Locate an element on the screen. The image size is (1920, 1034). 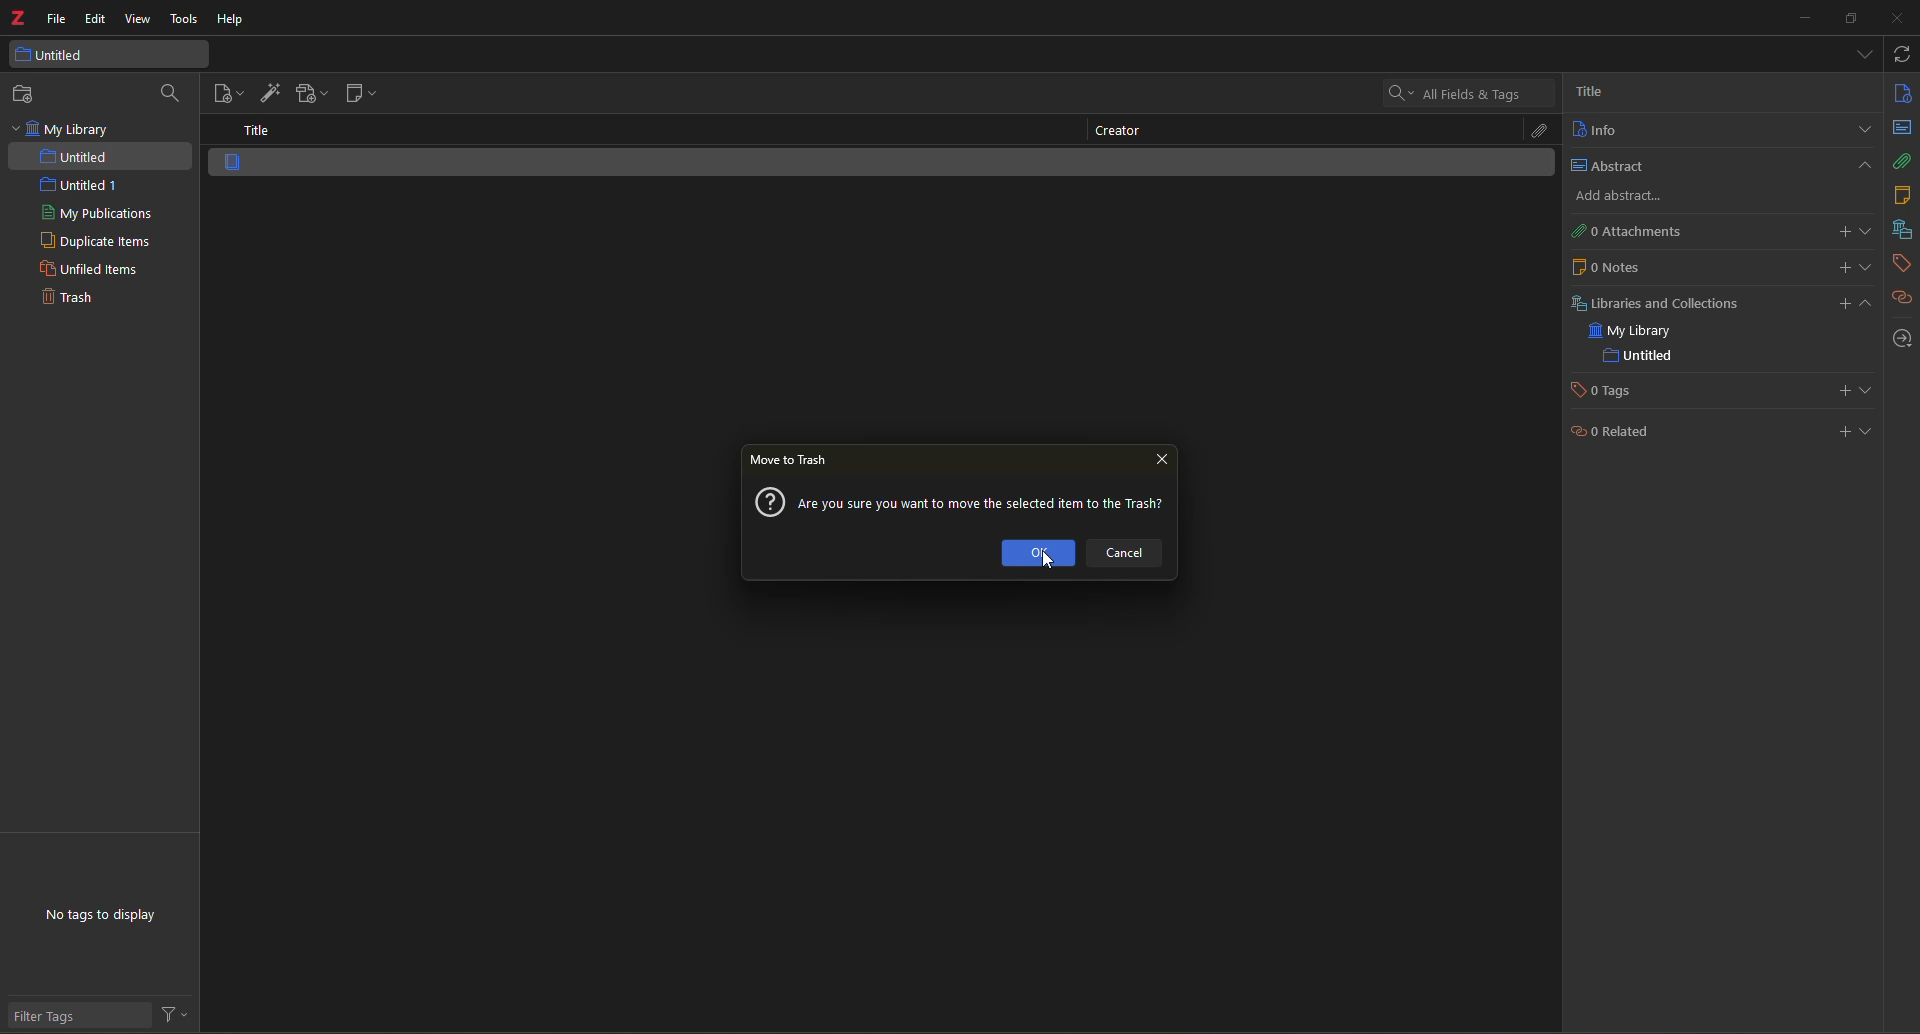
add is located at coordinates (1843, 266).